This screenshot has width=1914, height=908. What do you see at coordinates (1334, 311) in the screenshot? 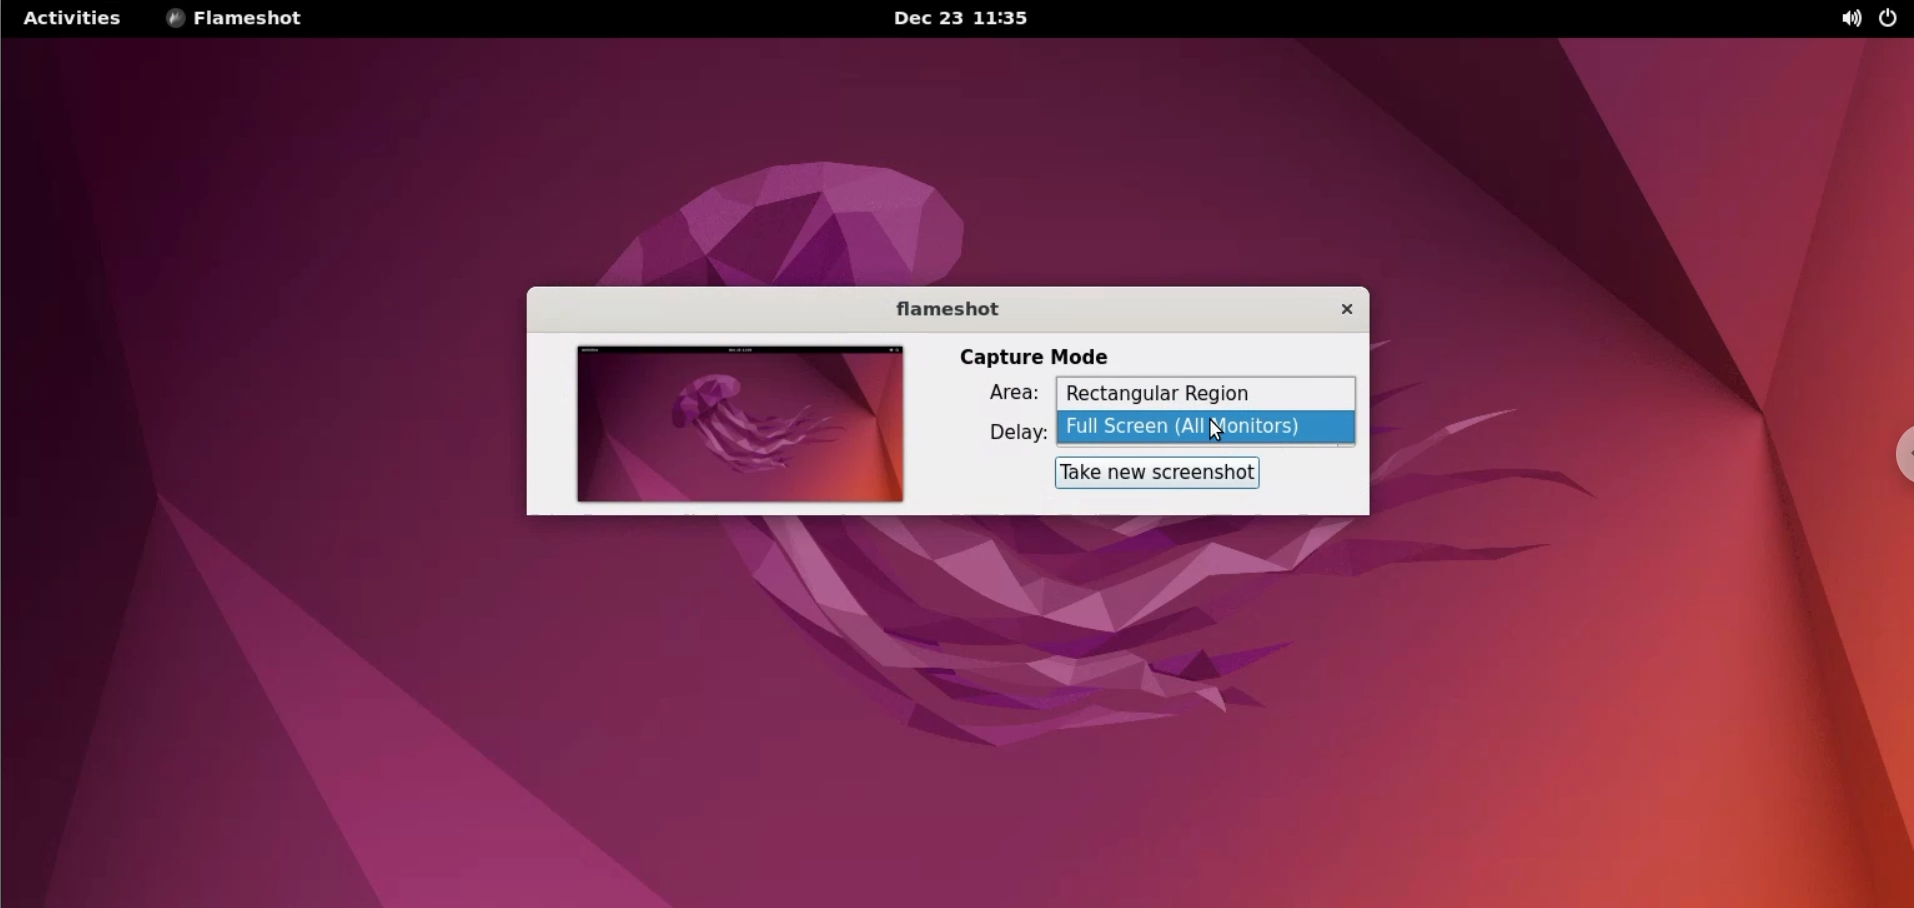
I see `close` at bounding box center [1334, 311].